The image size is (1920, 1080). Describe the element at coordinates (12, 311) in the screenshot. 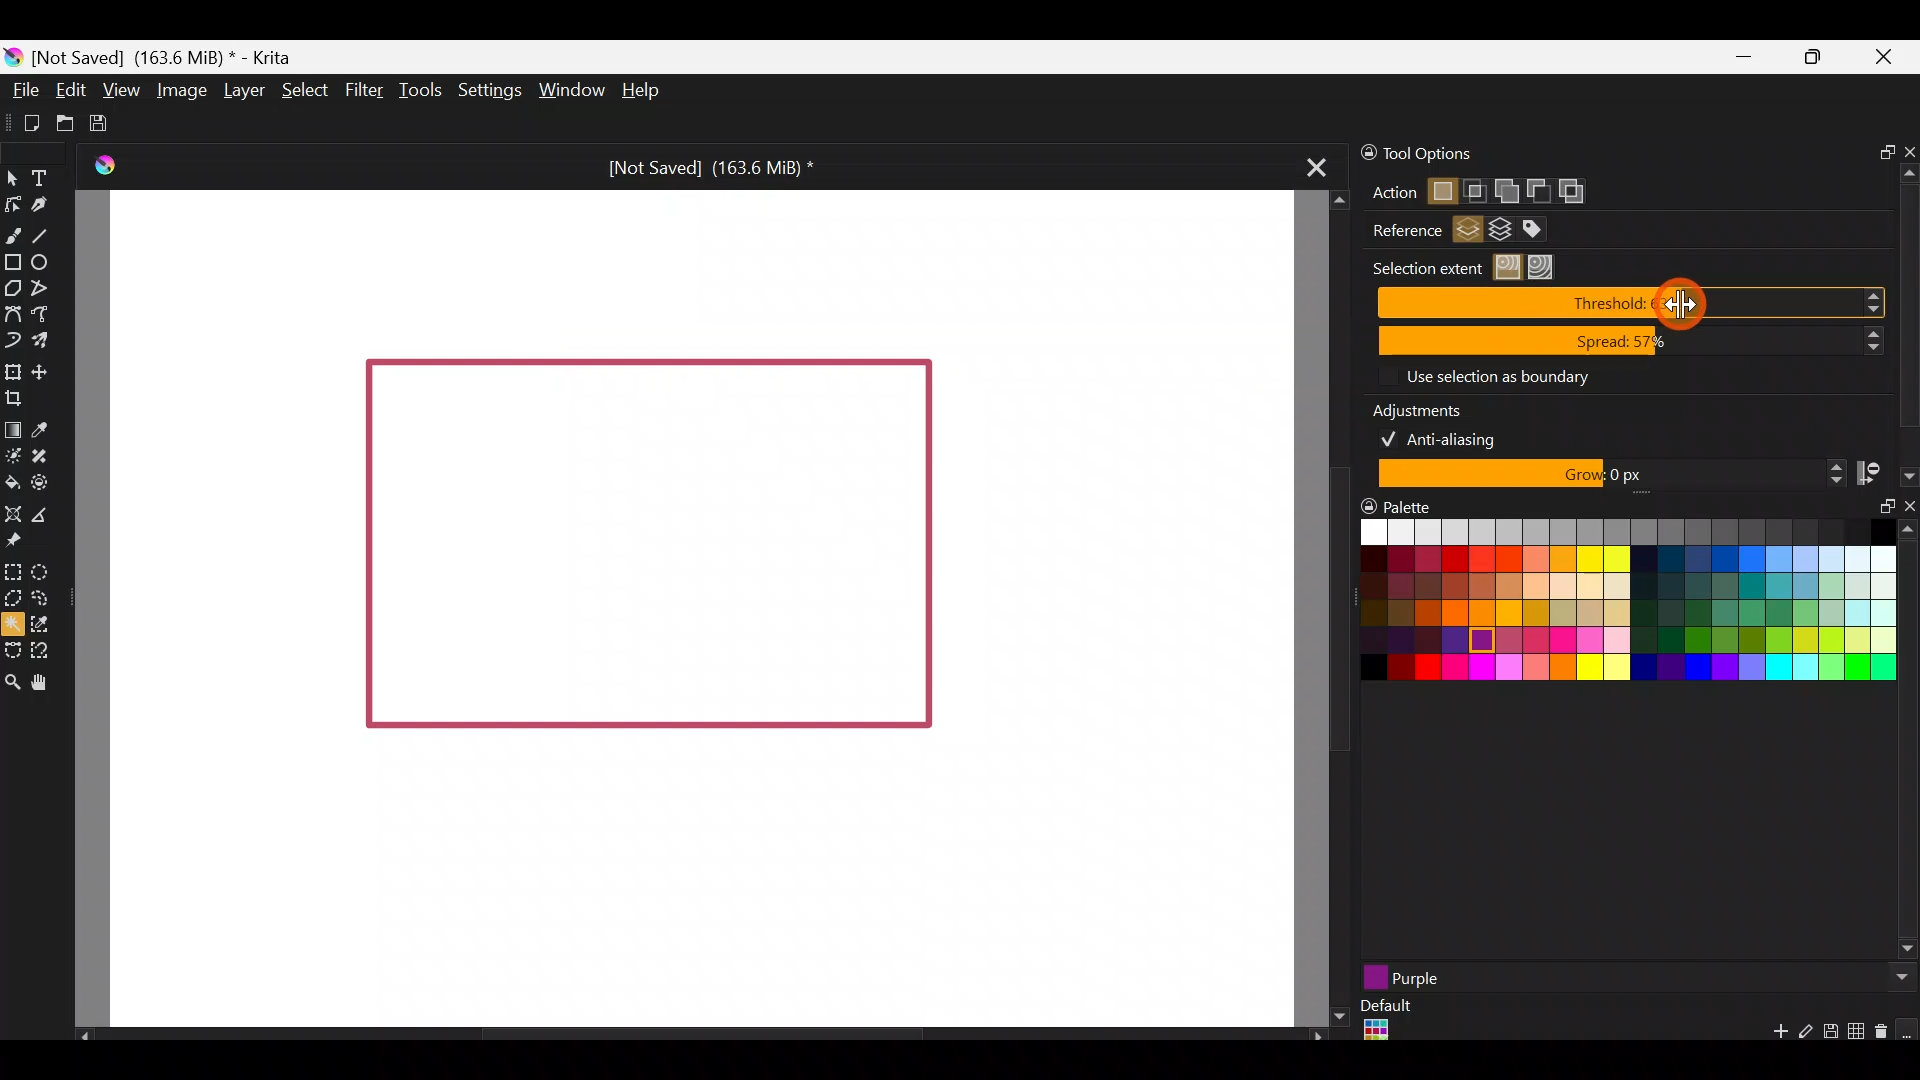

I see `Bezier curve tool` at that location.